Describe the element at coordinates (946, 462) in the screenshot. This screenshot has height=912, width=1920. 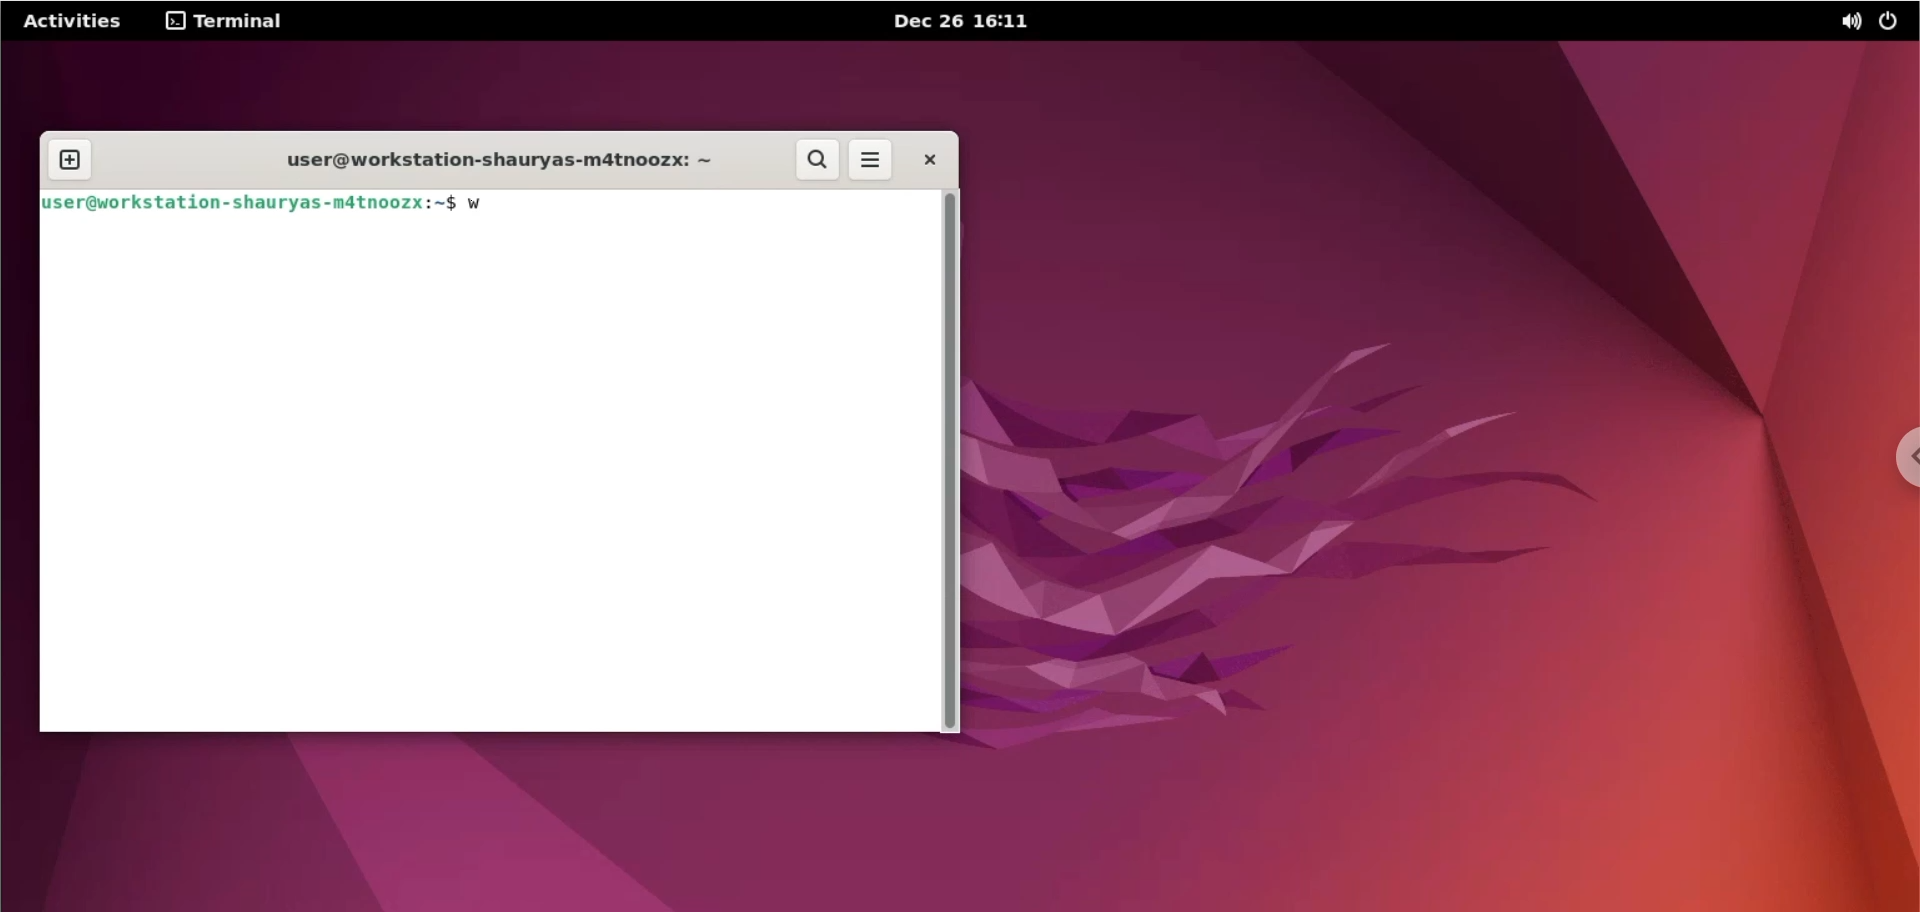
I see `scrollbar` at that location.